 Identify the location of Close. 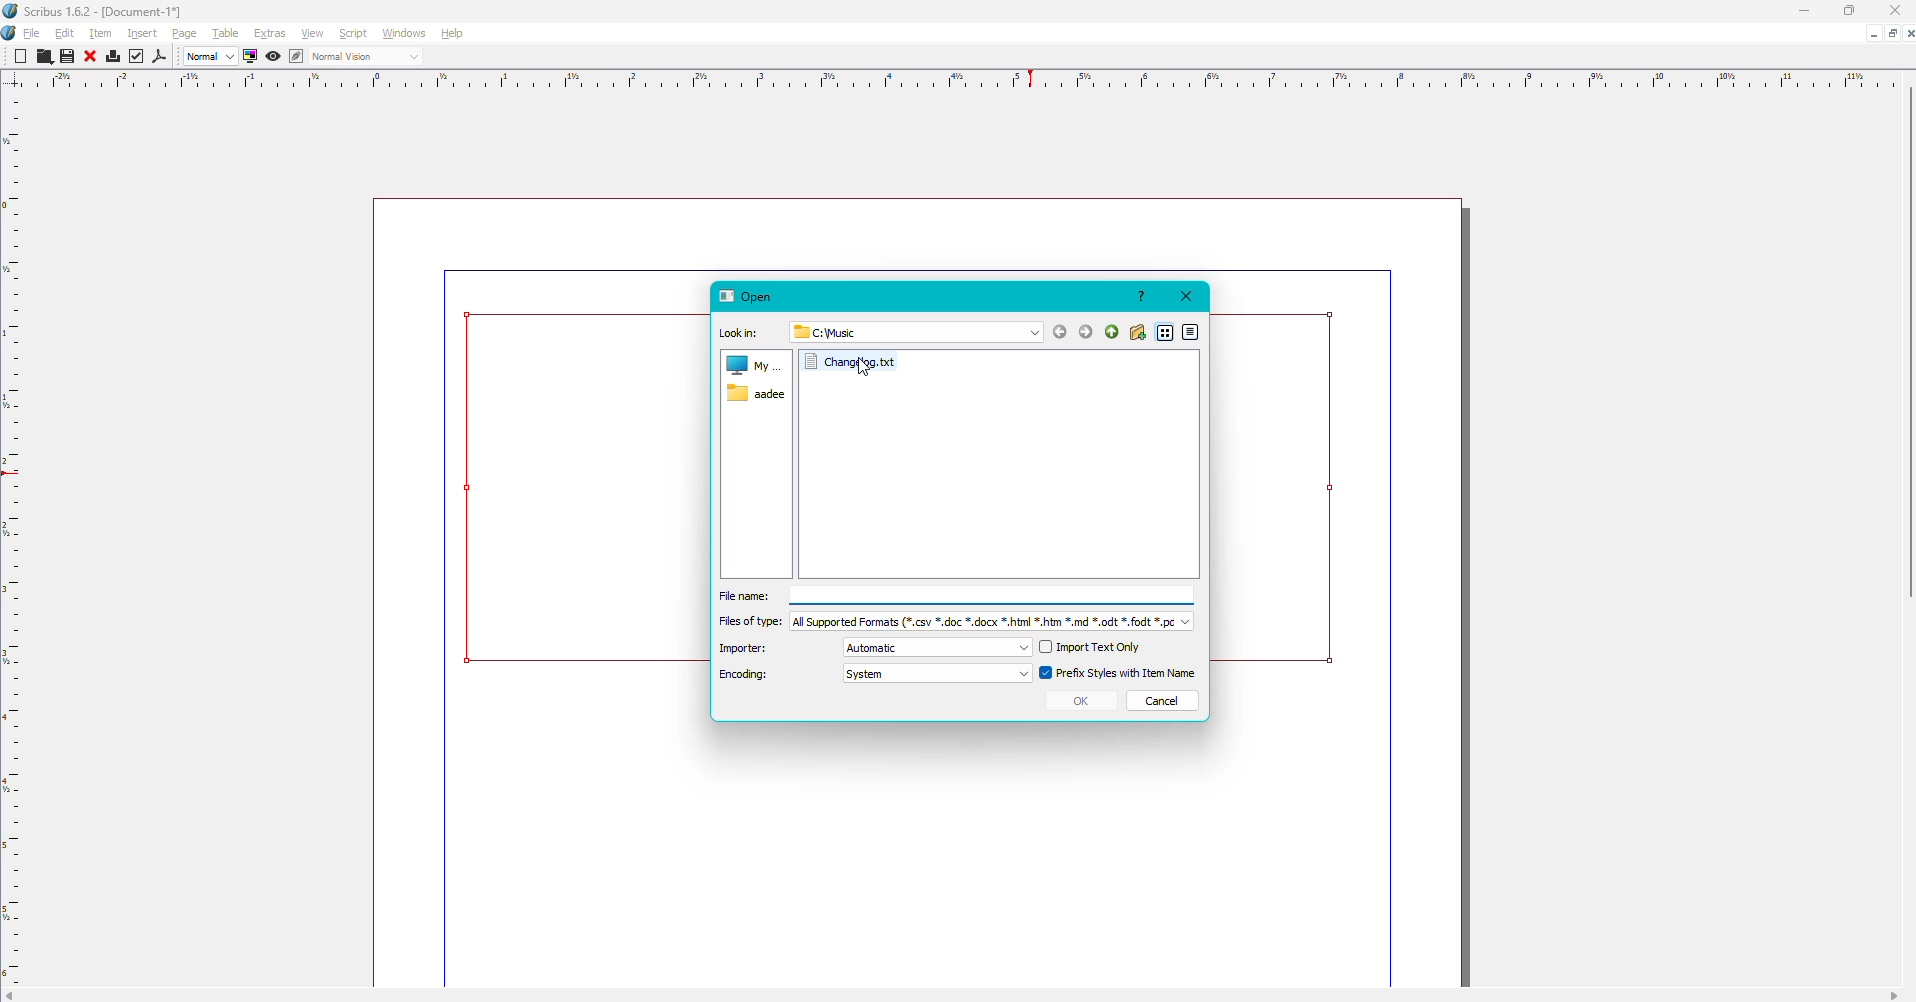
(89, 55).